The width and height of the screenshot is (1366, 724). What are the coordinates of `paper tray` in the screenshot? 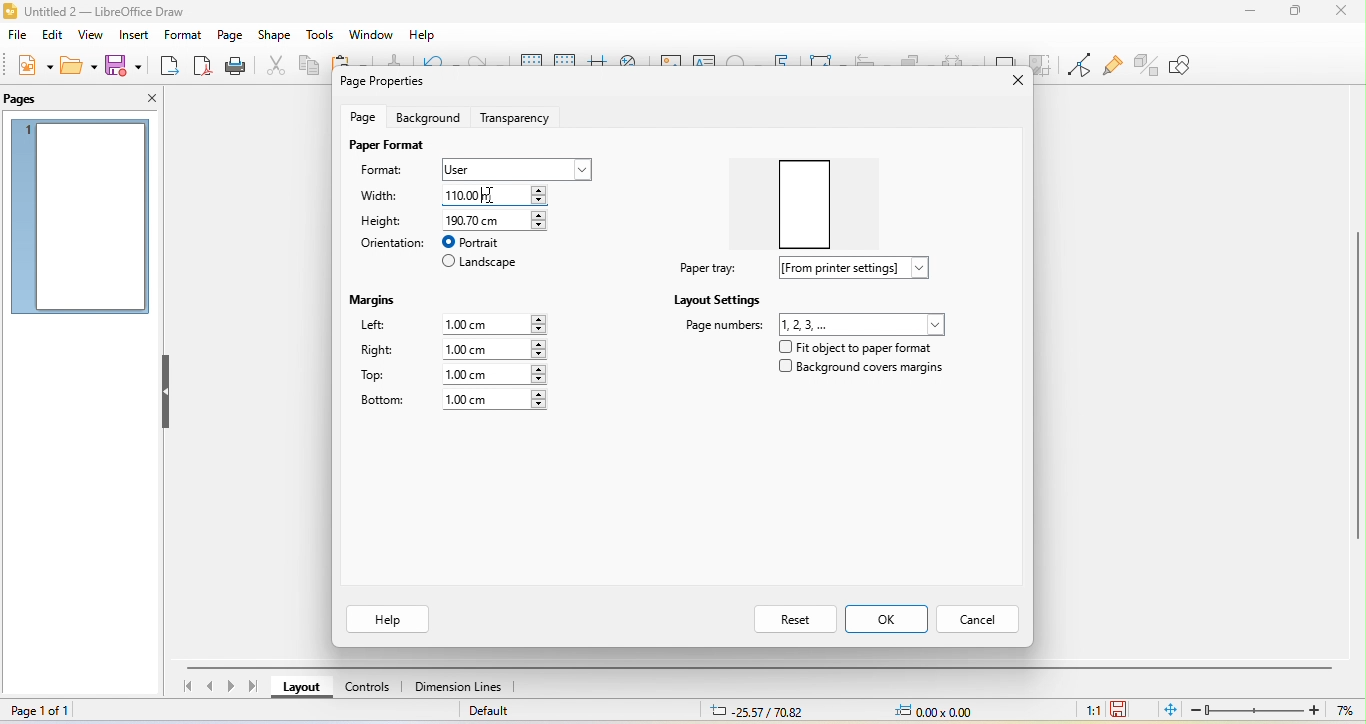 It's located at (705, 268).